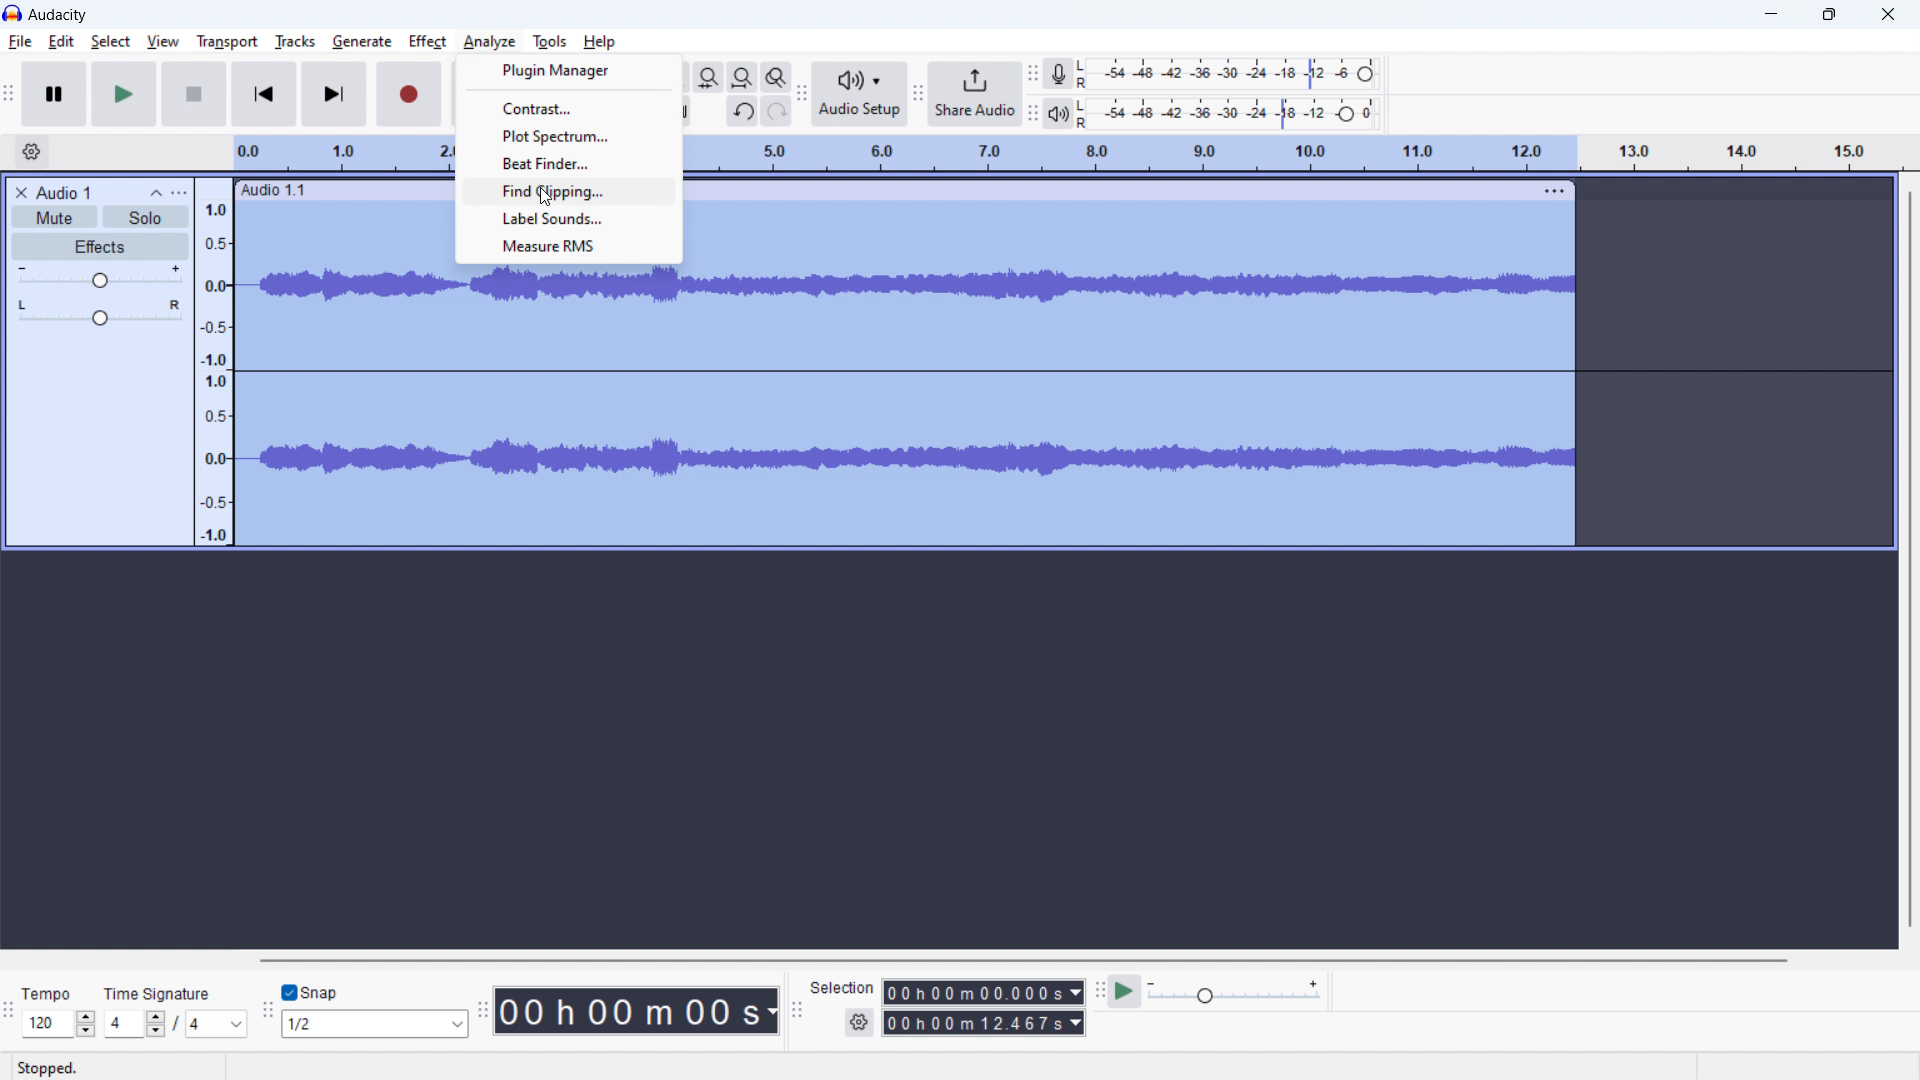 The width and height of the screenshot is (1920, 1080). I want to click on label sounds, so click(571, 218).